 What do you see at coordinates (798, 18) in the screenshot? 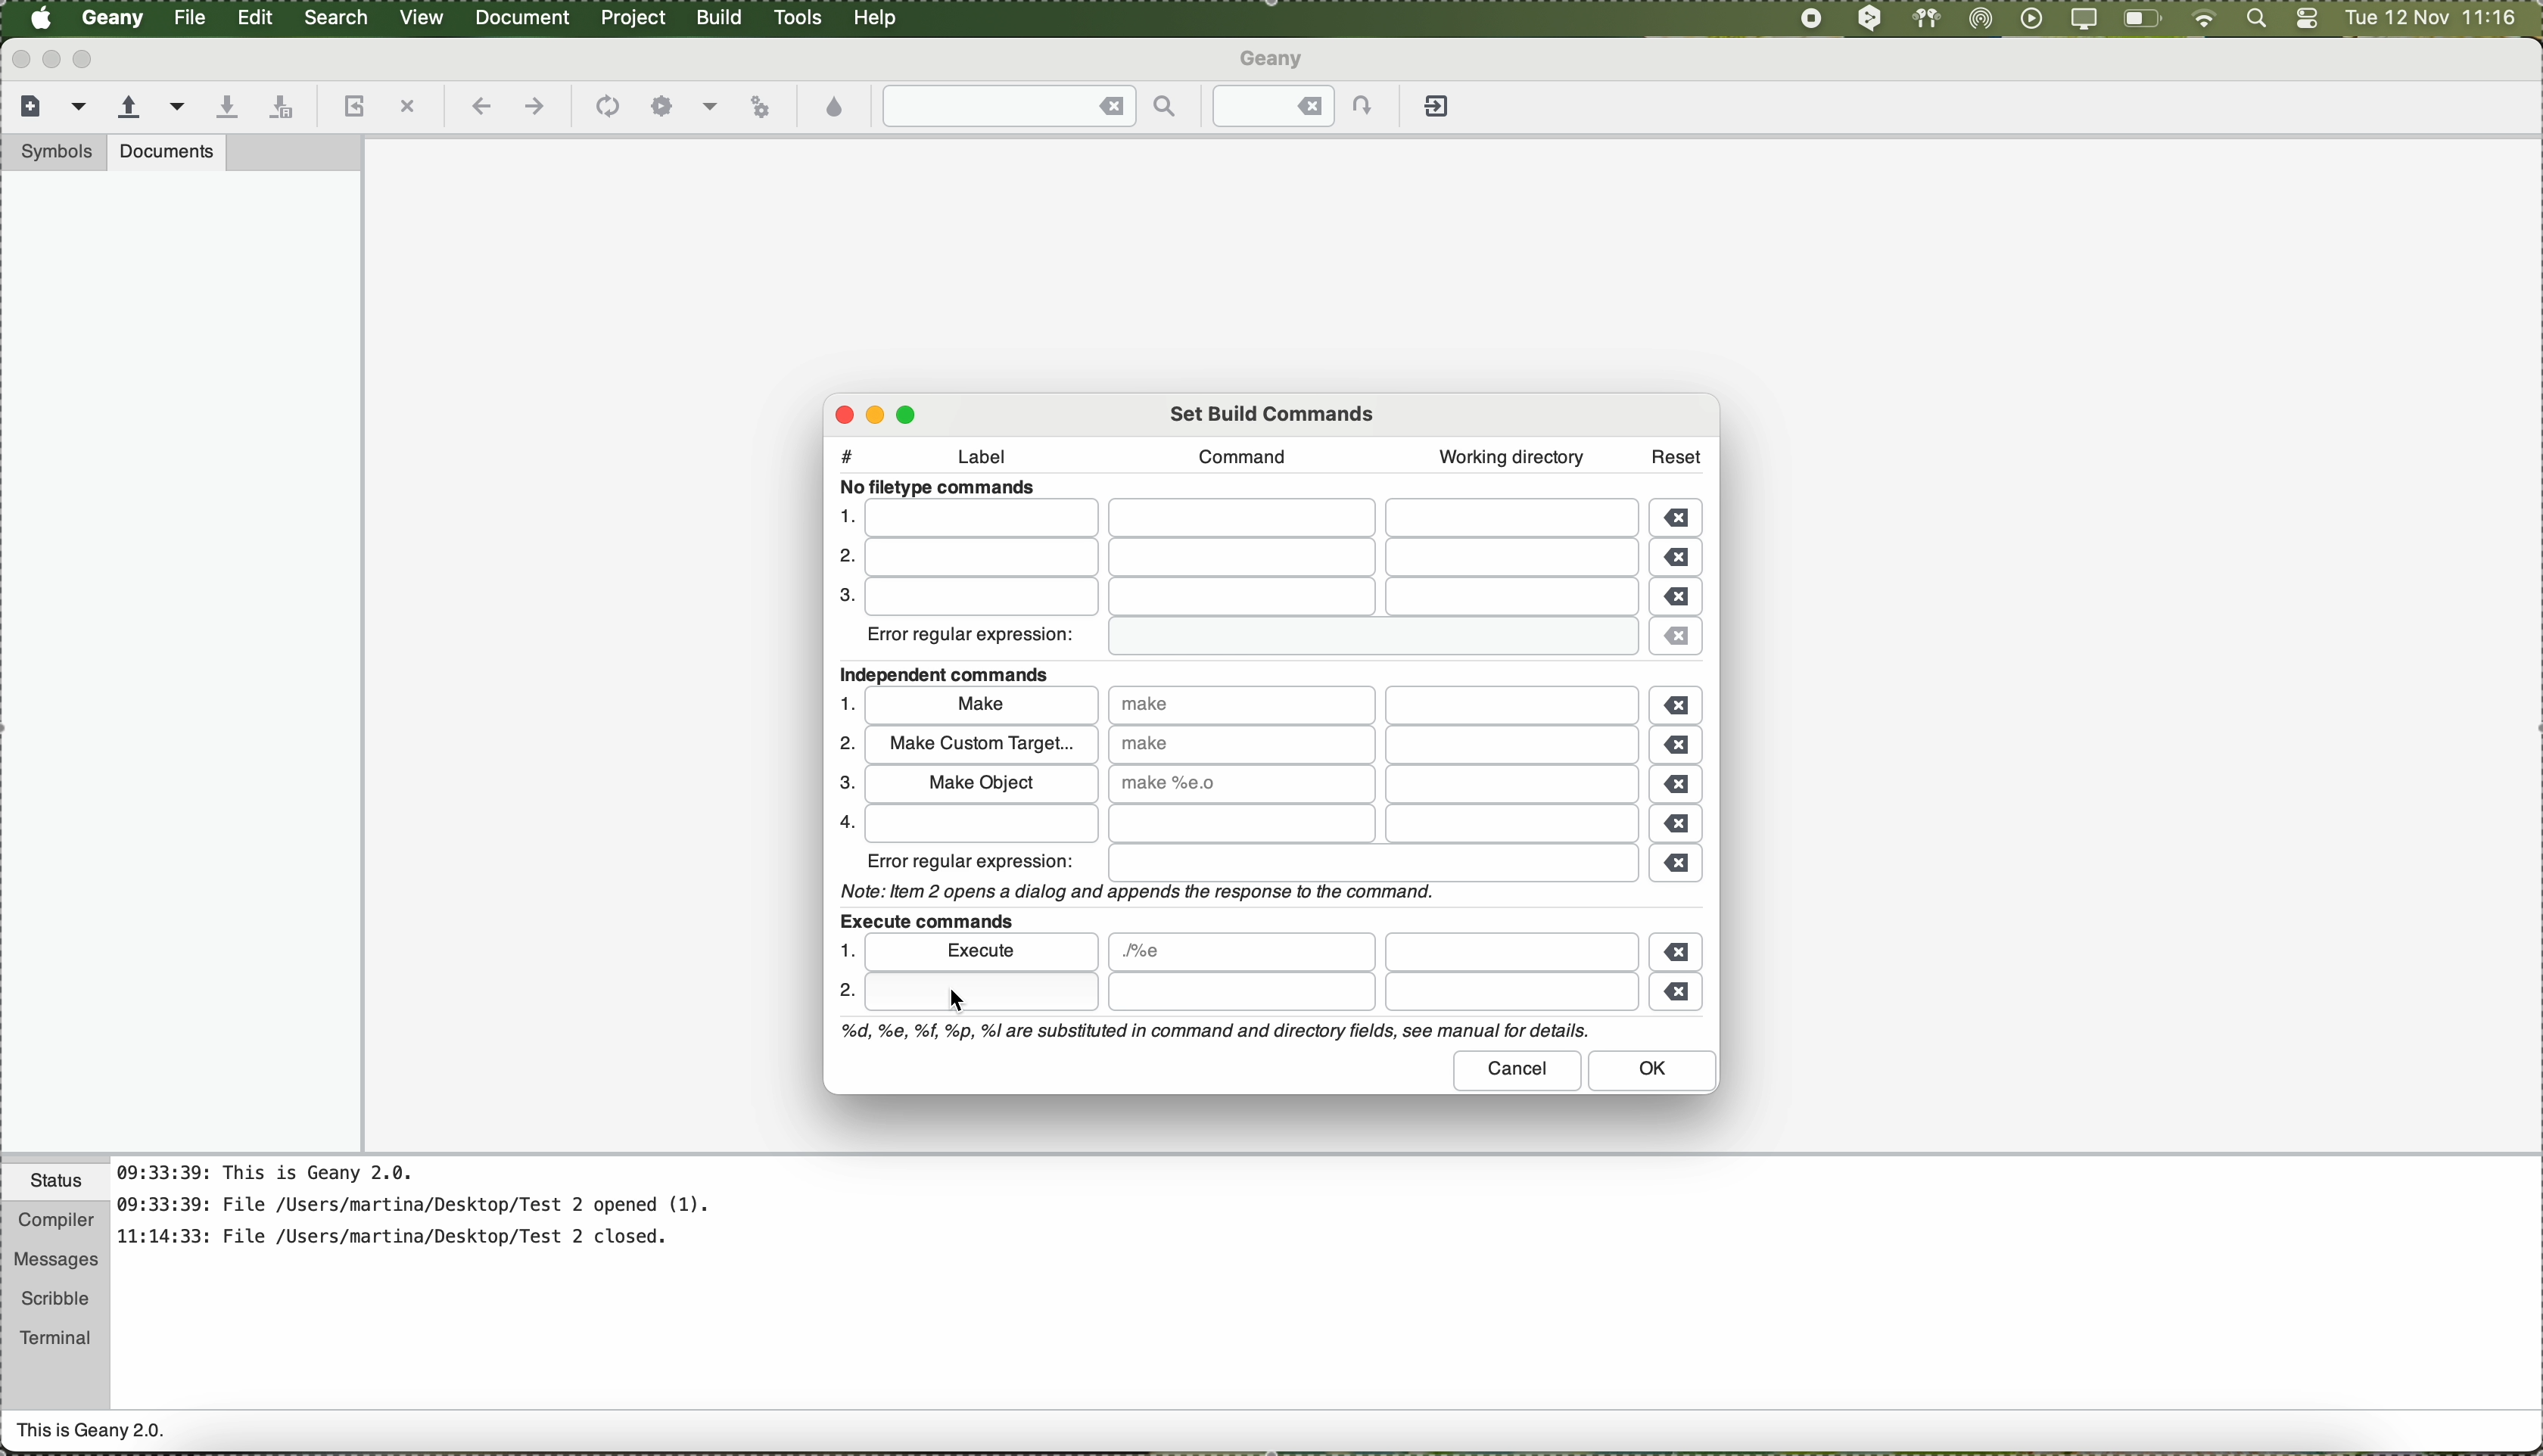
I see `tools` at bounding box center [798, 18].